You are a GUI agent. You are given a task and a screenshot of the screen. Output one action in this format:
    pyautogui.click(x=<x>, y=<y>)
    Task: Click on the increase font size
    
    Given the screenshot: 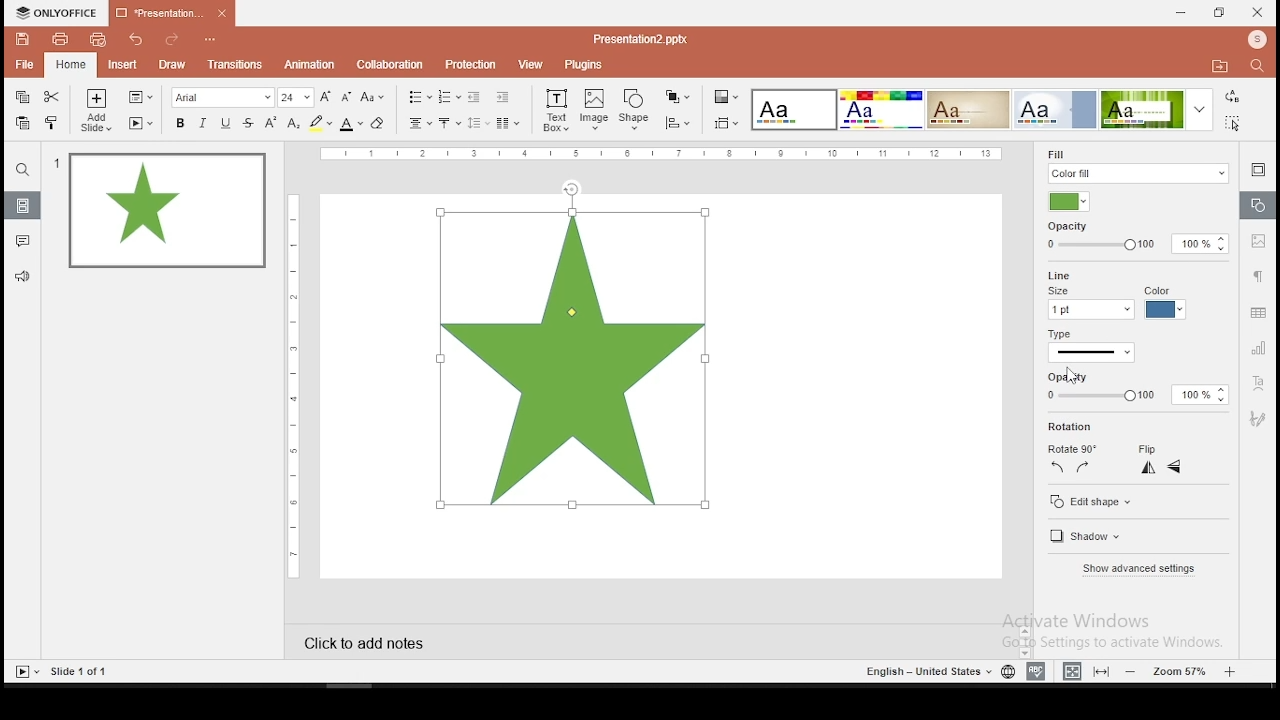 What is the action you would take?
    pyautogui.click(x=328, y=98)
    